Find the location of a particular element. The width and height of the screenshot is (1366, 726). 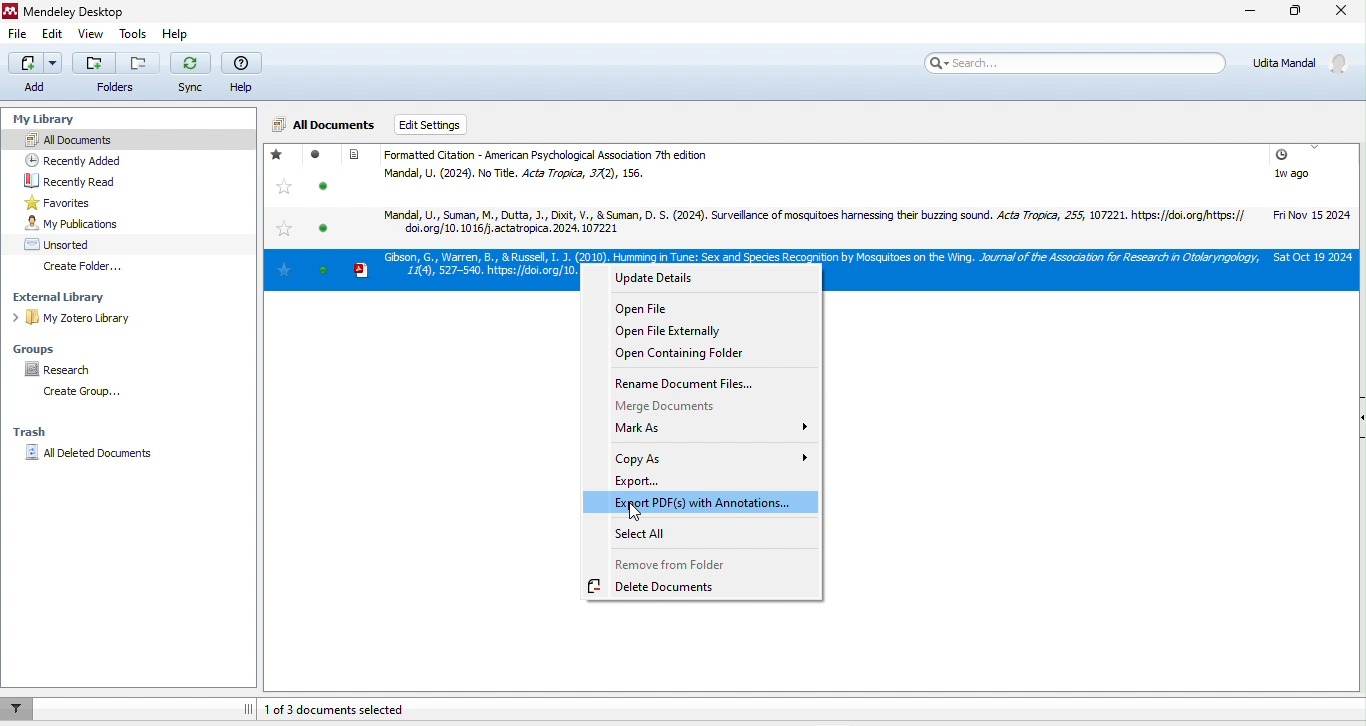

cursor movement is located at coordinates (639, 515).